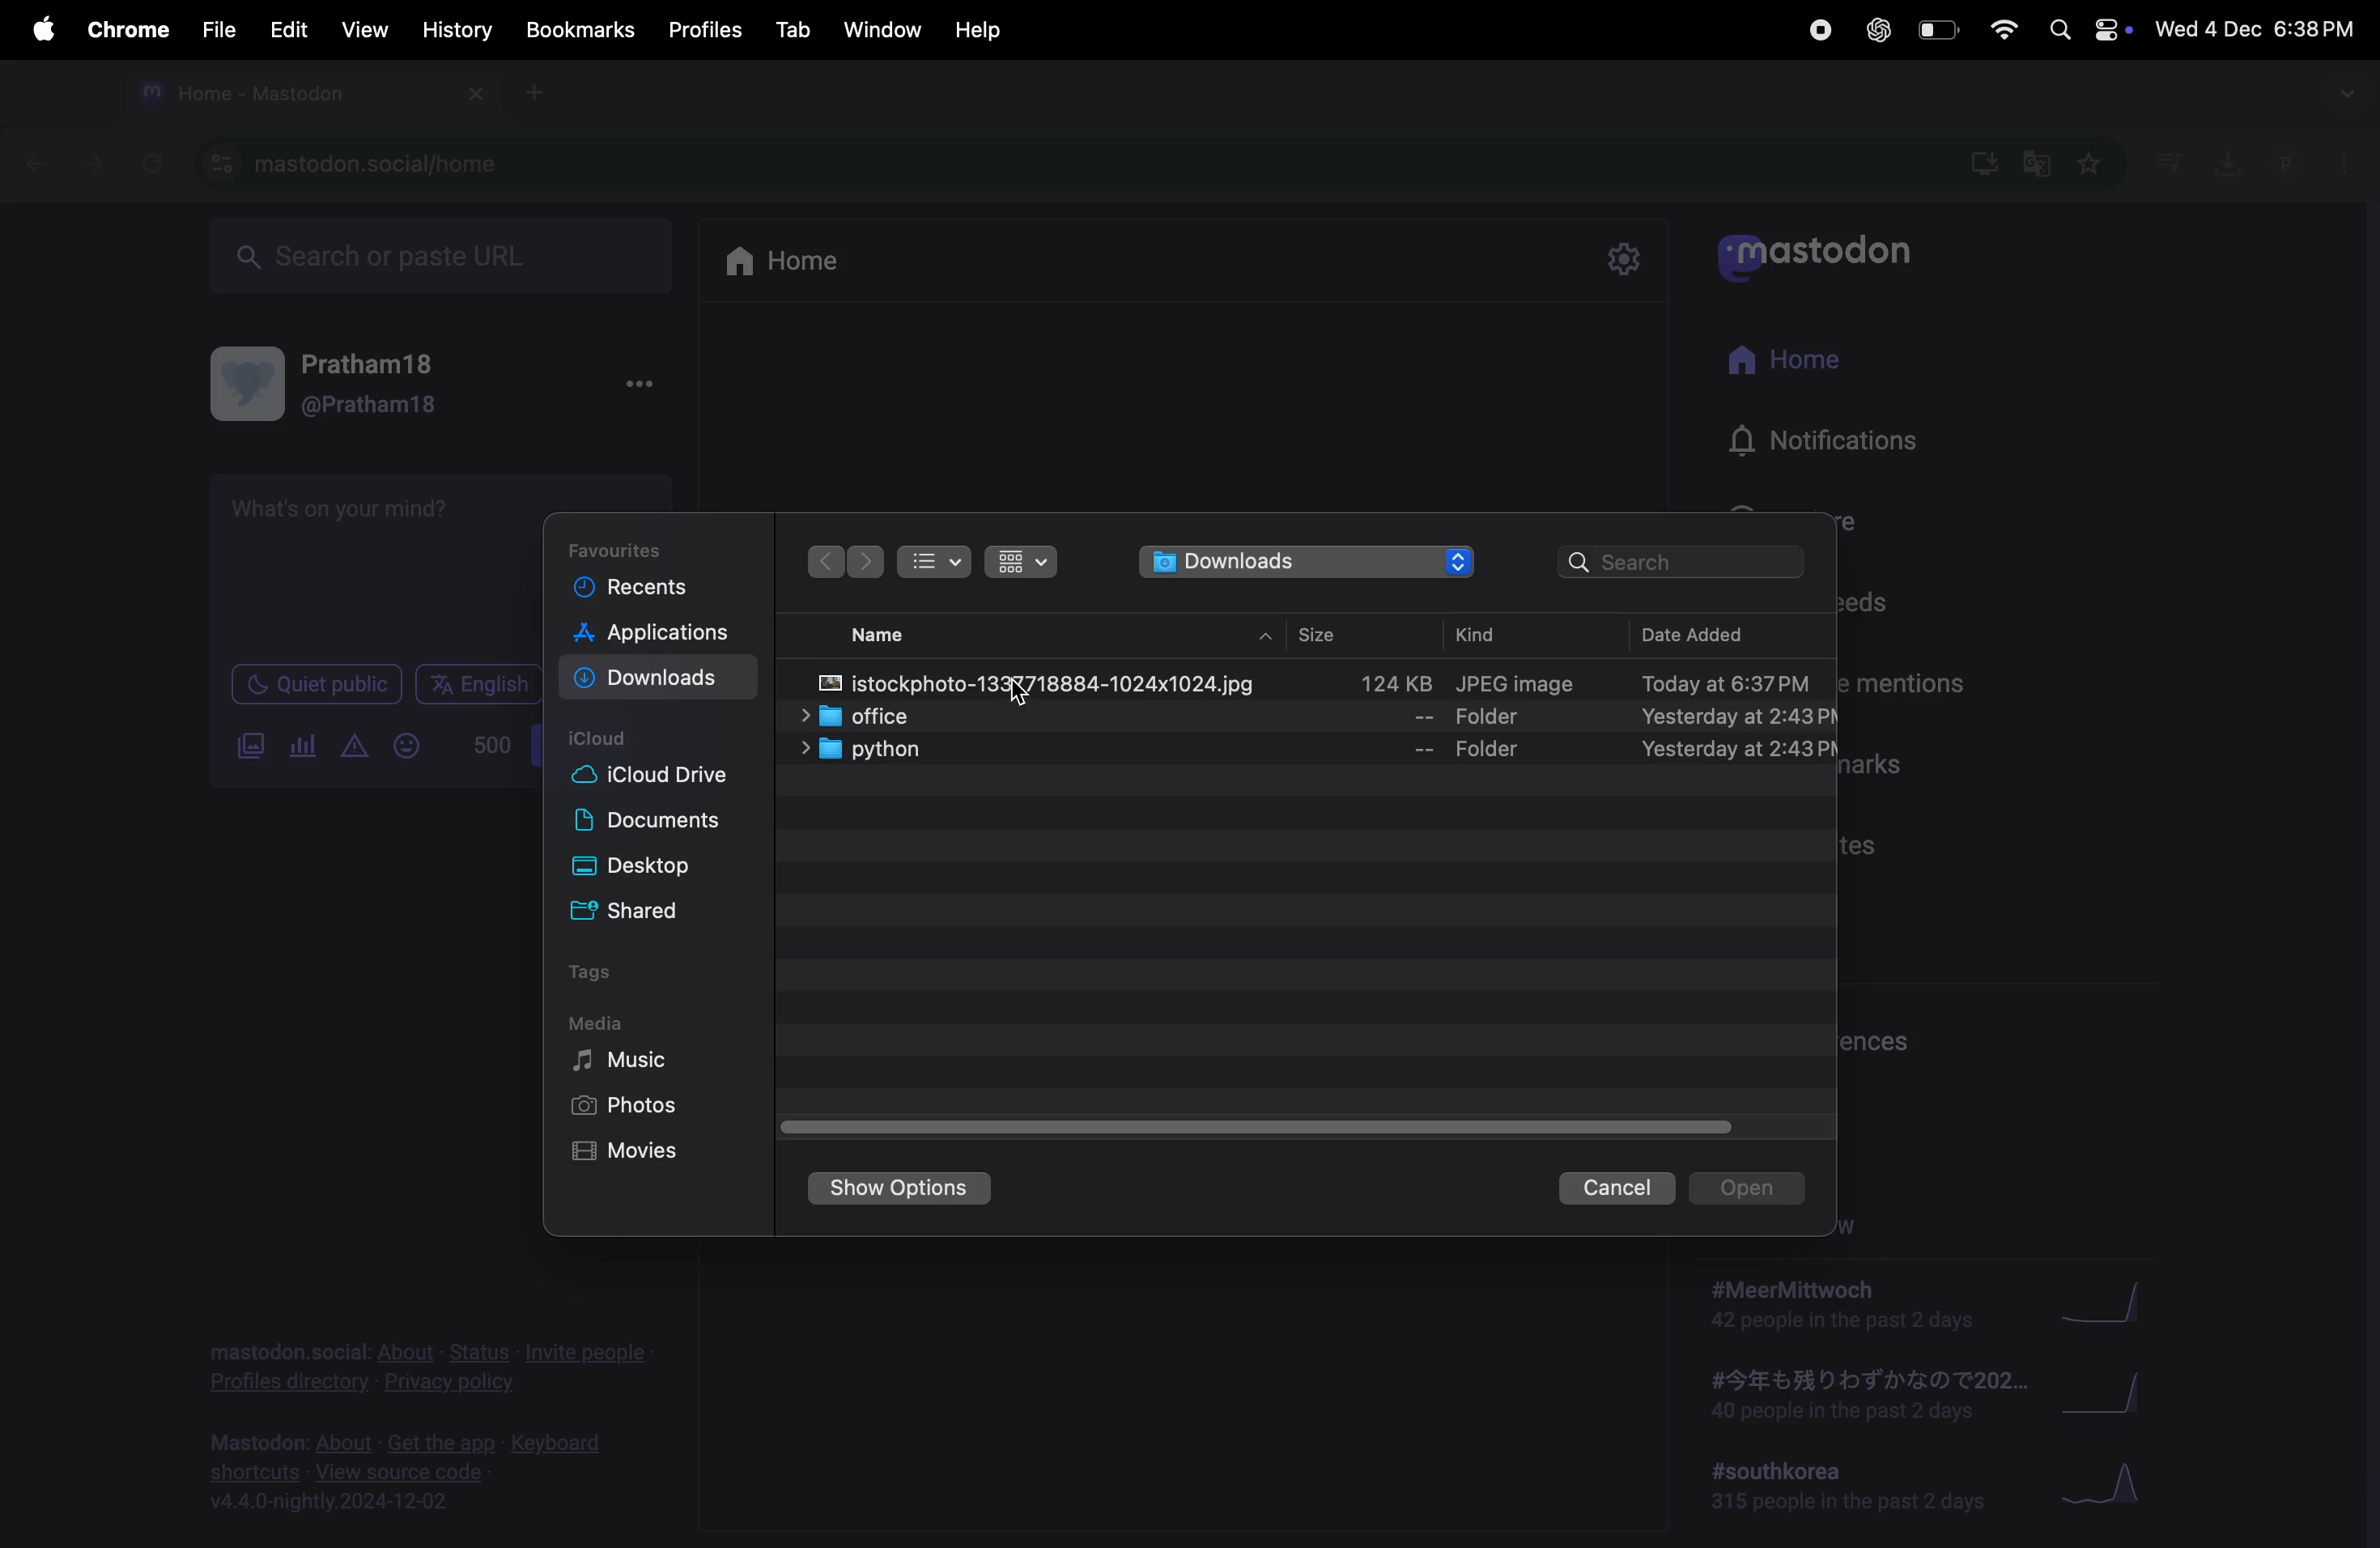 The width and height of the screenshot is (2380, 1548). What do you see at coordinates (2221, 160) in the screenshot?
I see `download` at bounding box center [2221, 160].